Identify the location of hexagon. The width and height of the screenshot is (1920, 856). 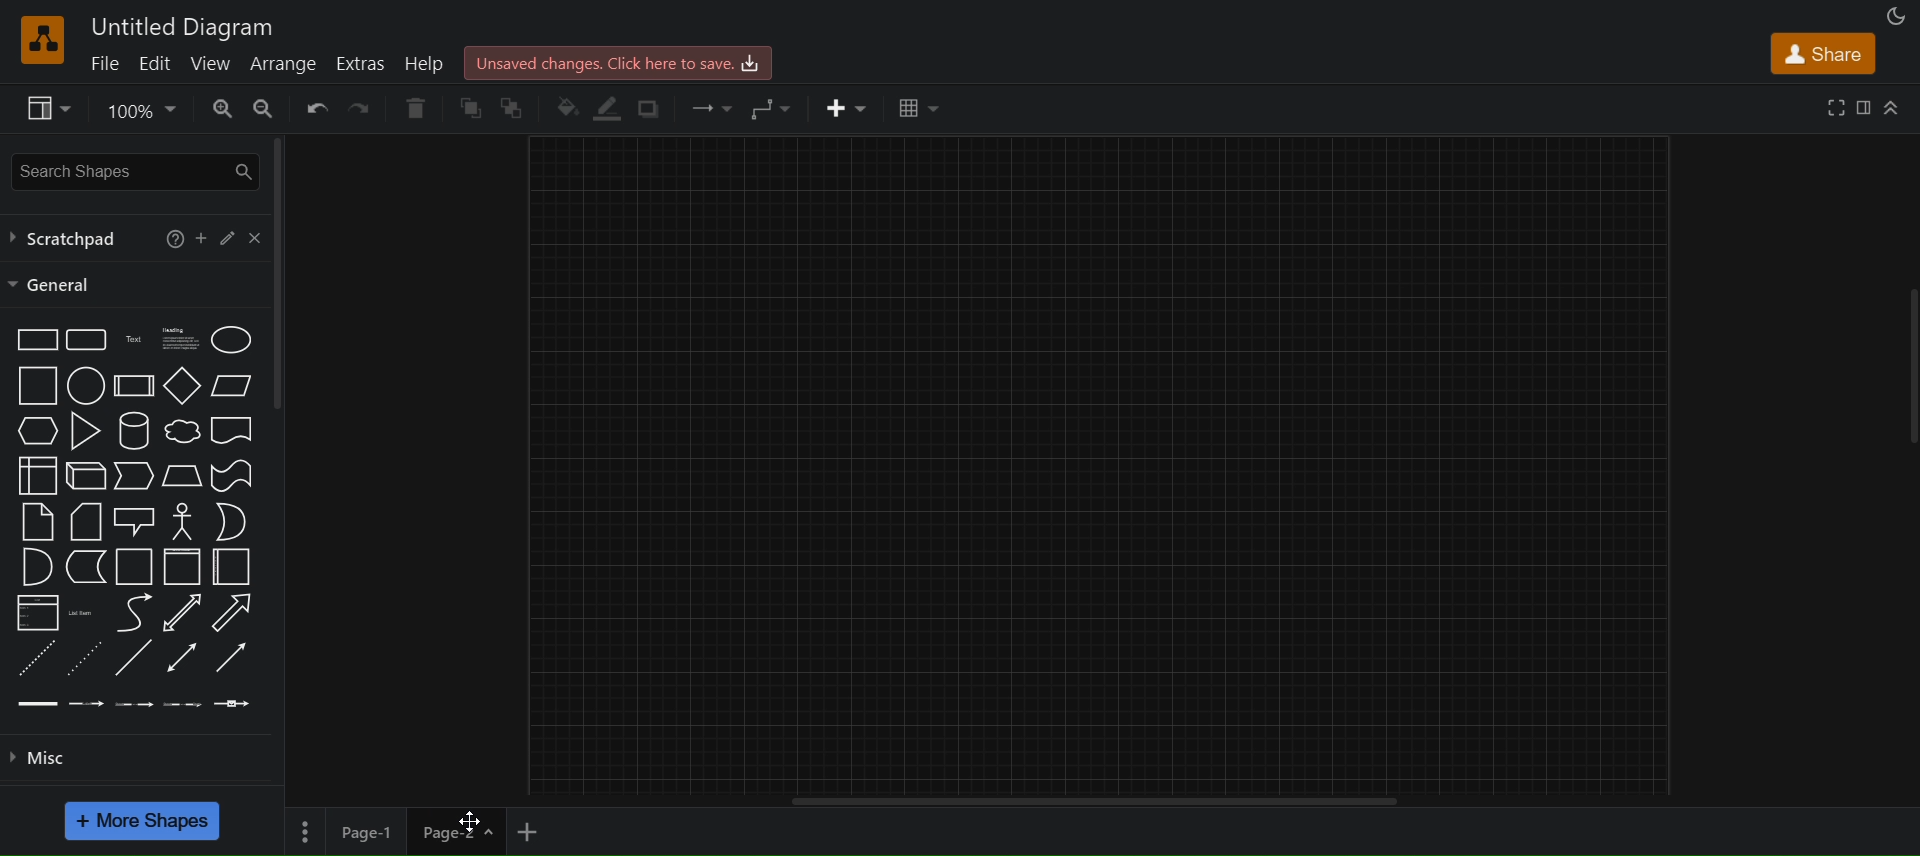
(39, 431).